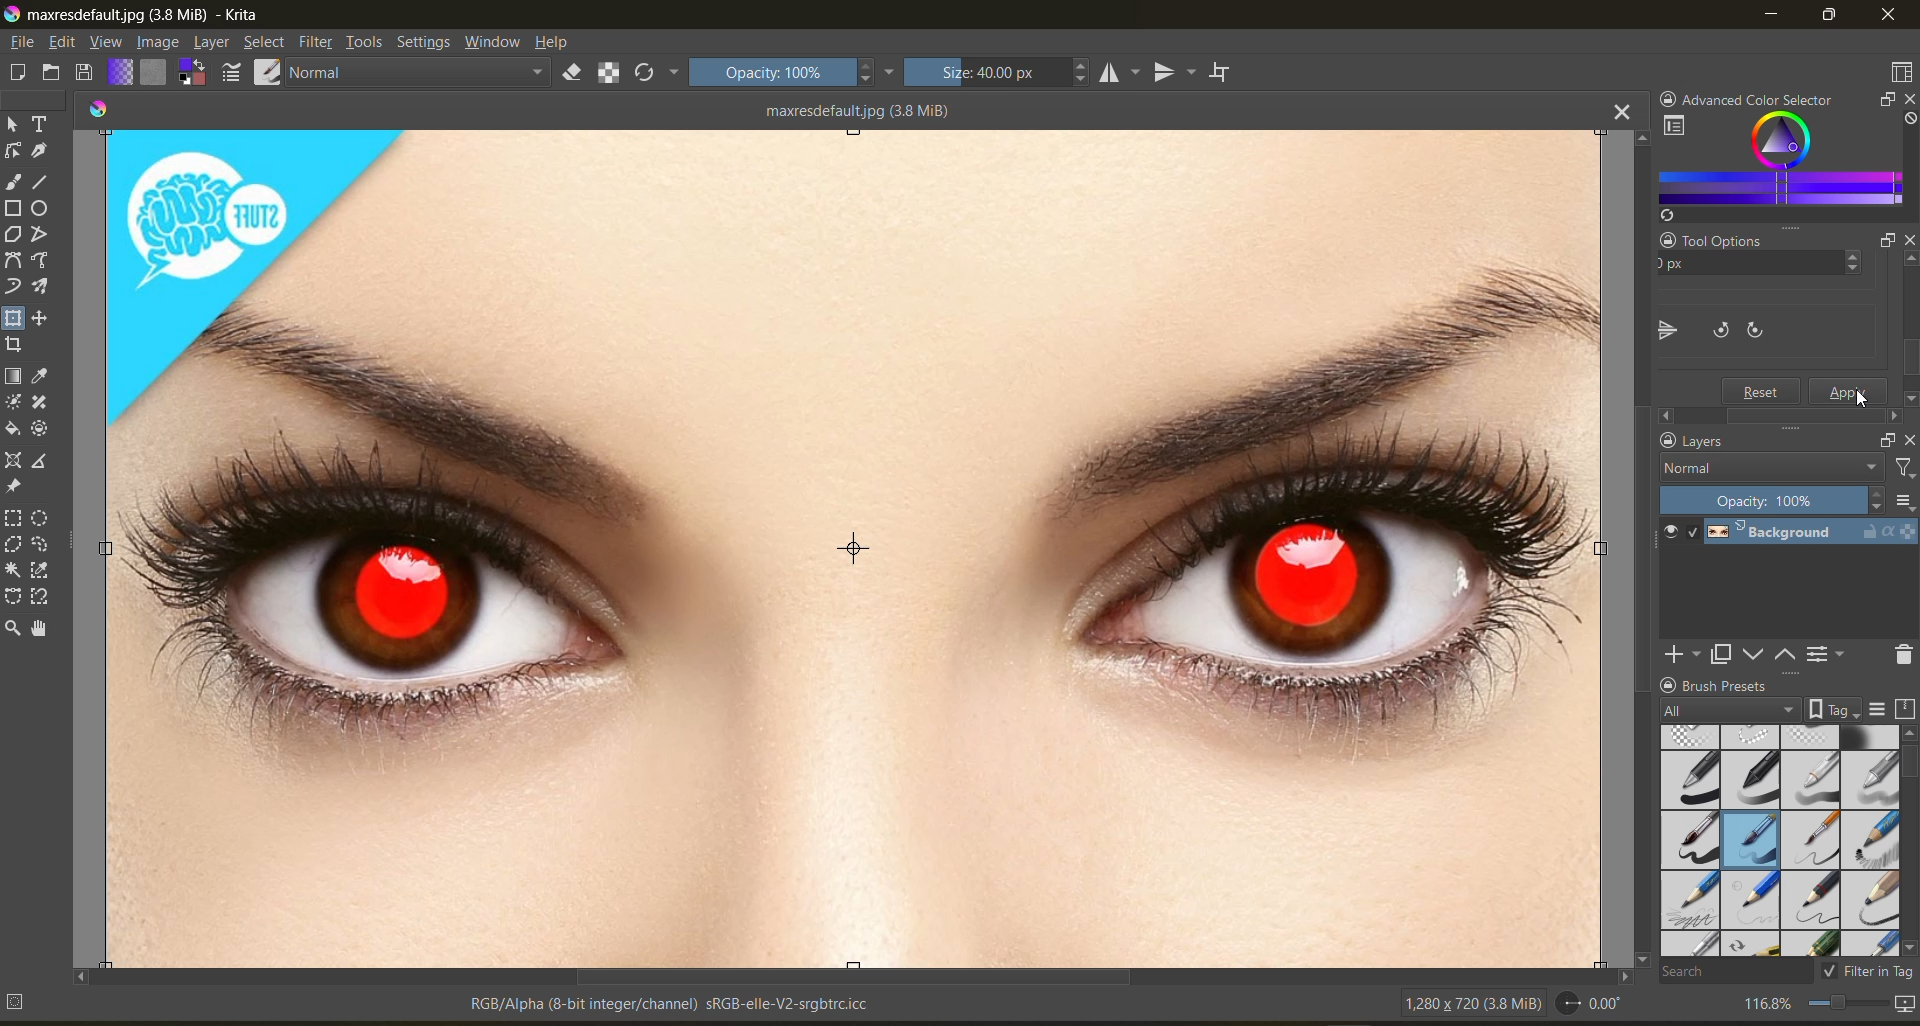  What do you see at coordinates (42, 182) in the screenshot?
I see `tool` at bounding box center [42, 182].